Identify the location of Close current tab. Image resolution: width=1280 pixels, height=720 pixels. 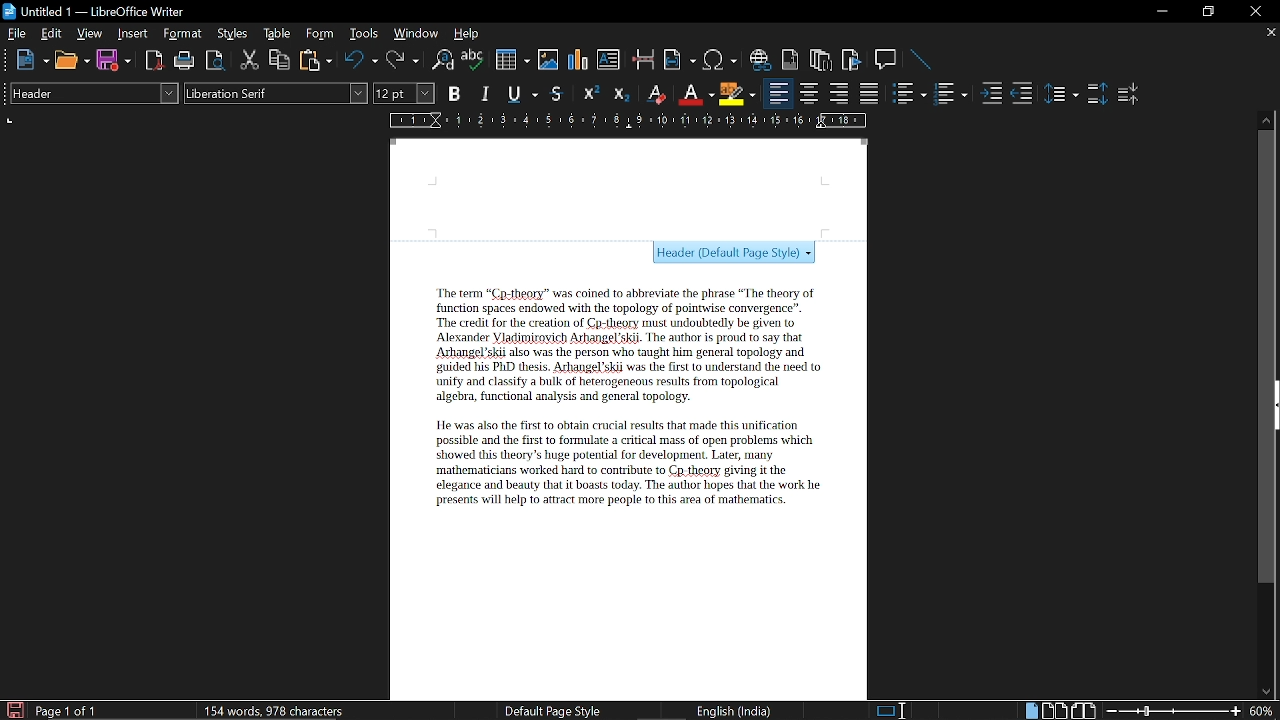
(1267, 32).